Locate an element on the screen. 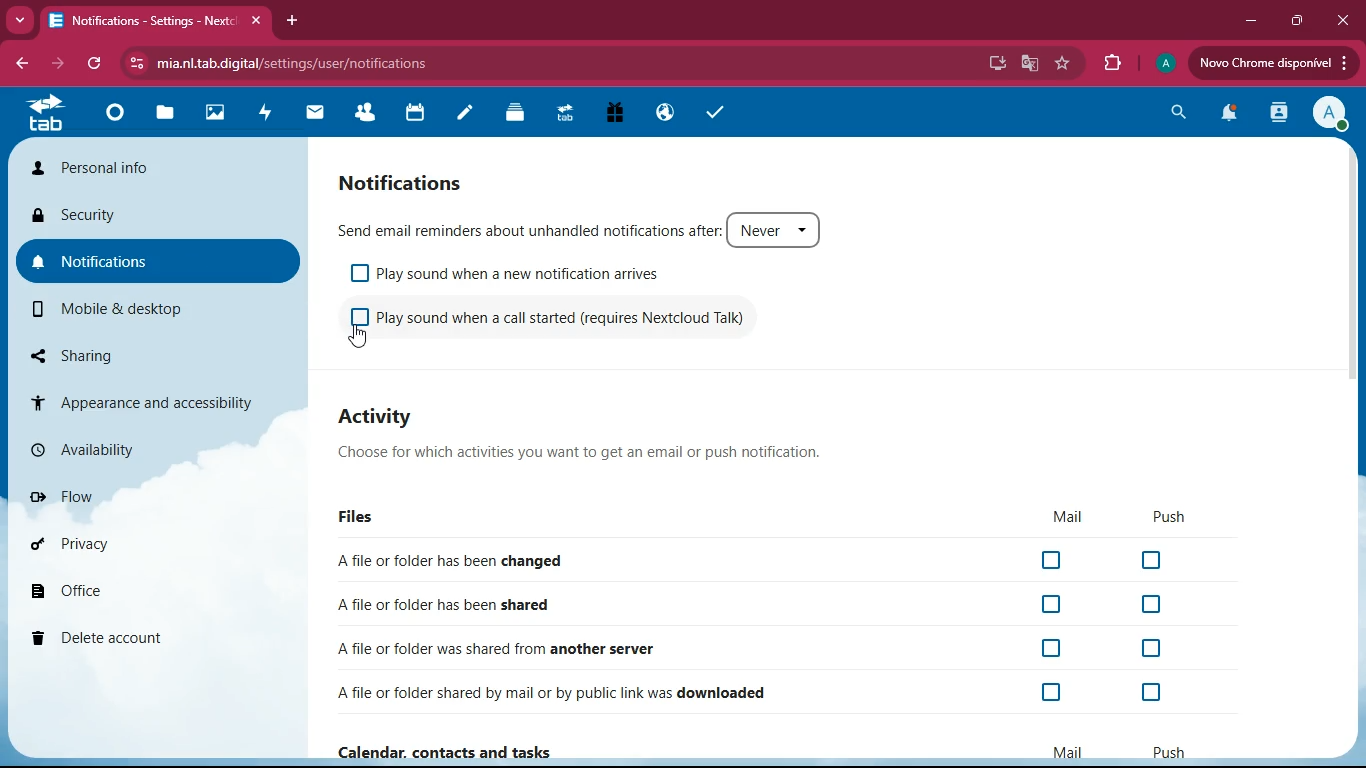 This screenshot has height=768, width=1366. gift  is located at coordinates (622, 114).